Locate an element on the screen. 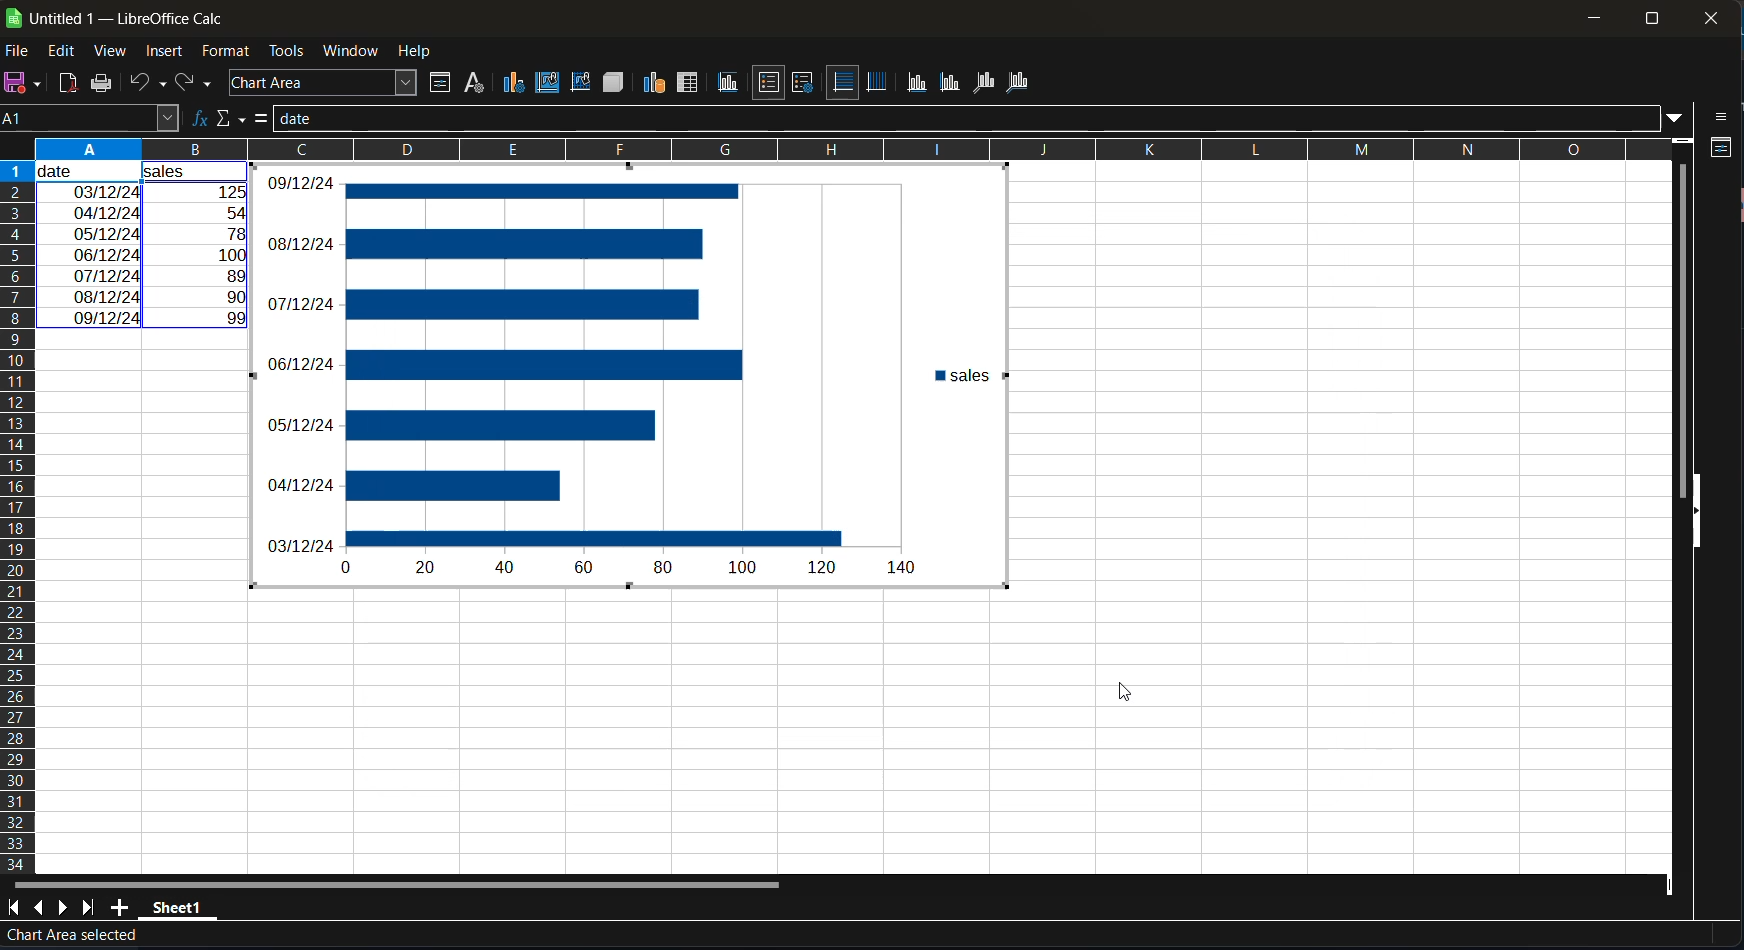 The width and height of the screenshot is (1744, 950). legend is located at coordinates (800, 81).